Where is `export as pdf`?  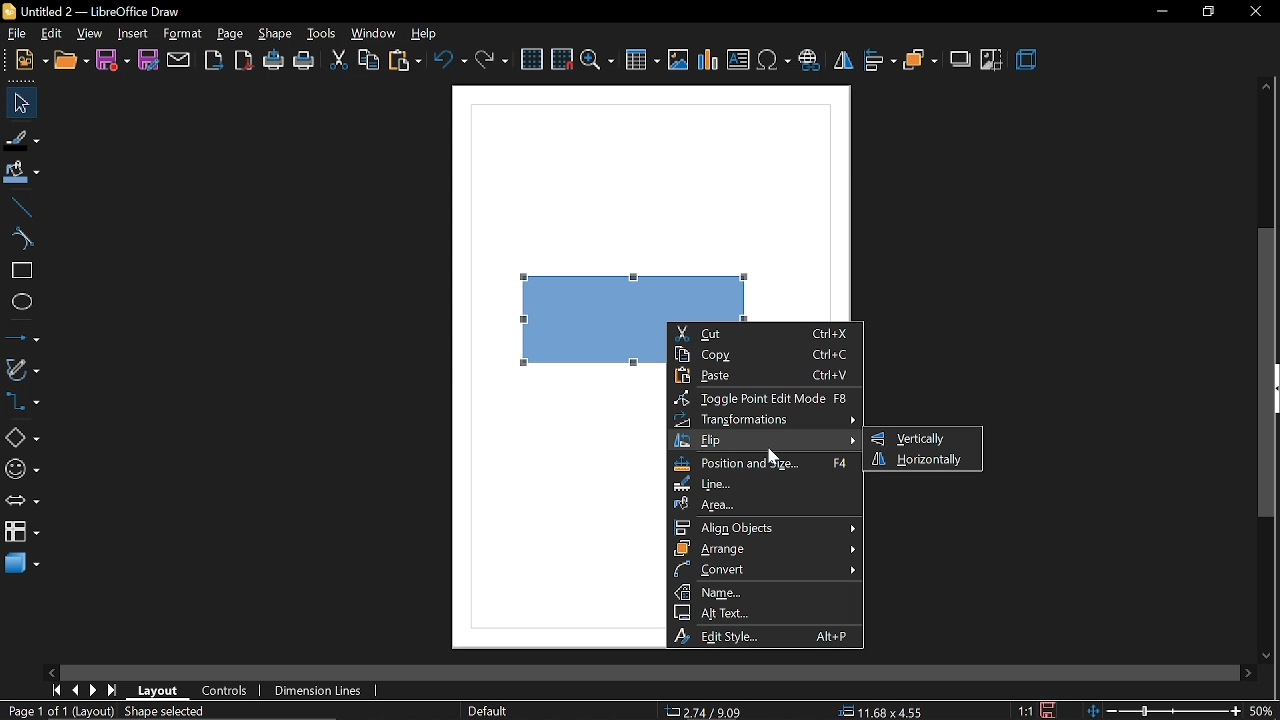
export as pdf is located at coordinates (245, 60).